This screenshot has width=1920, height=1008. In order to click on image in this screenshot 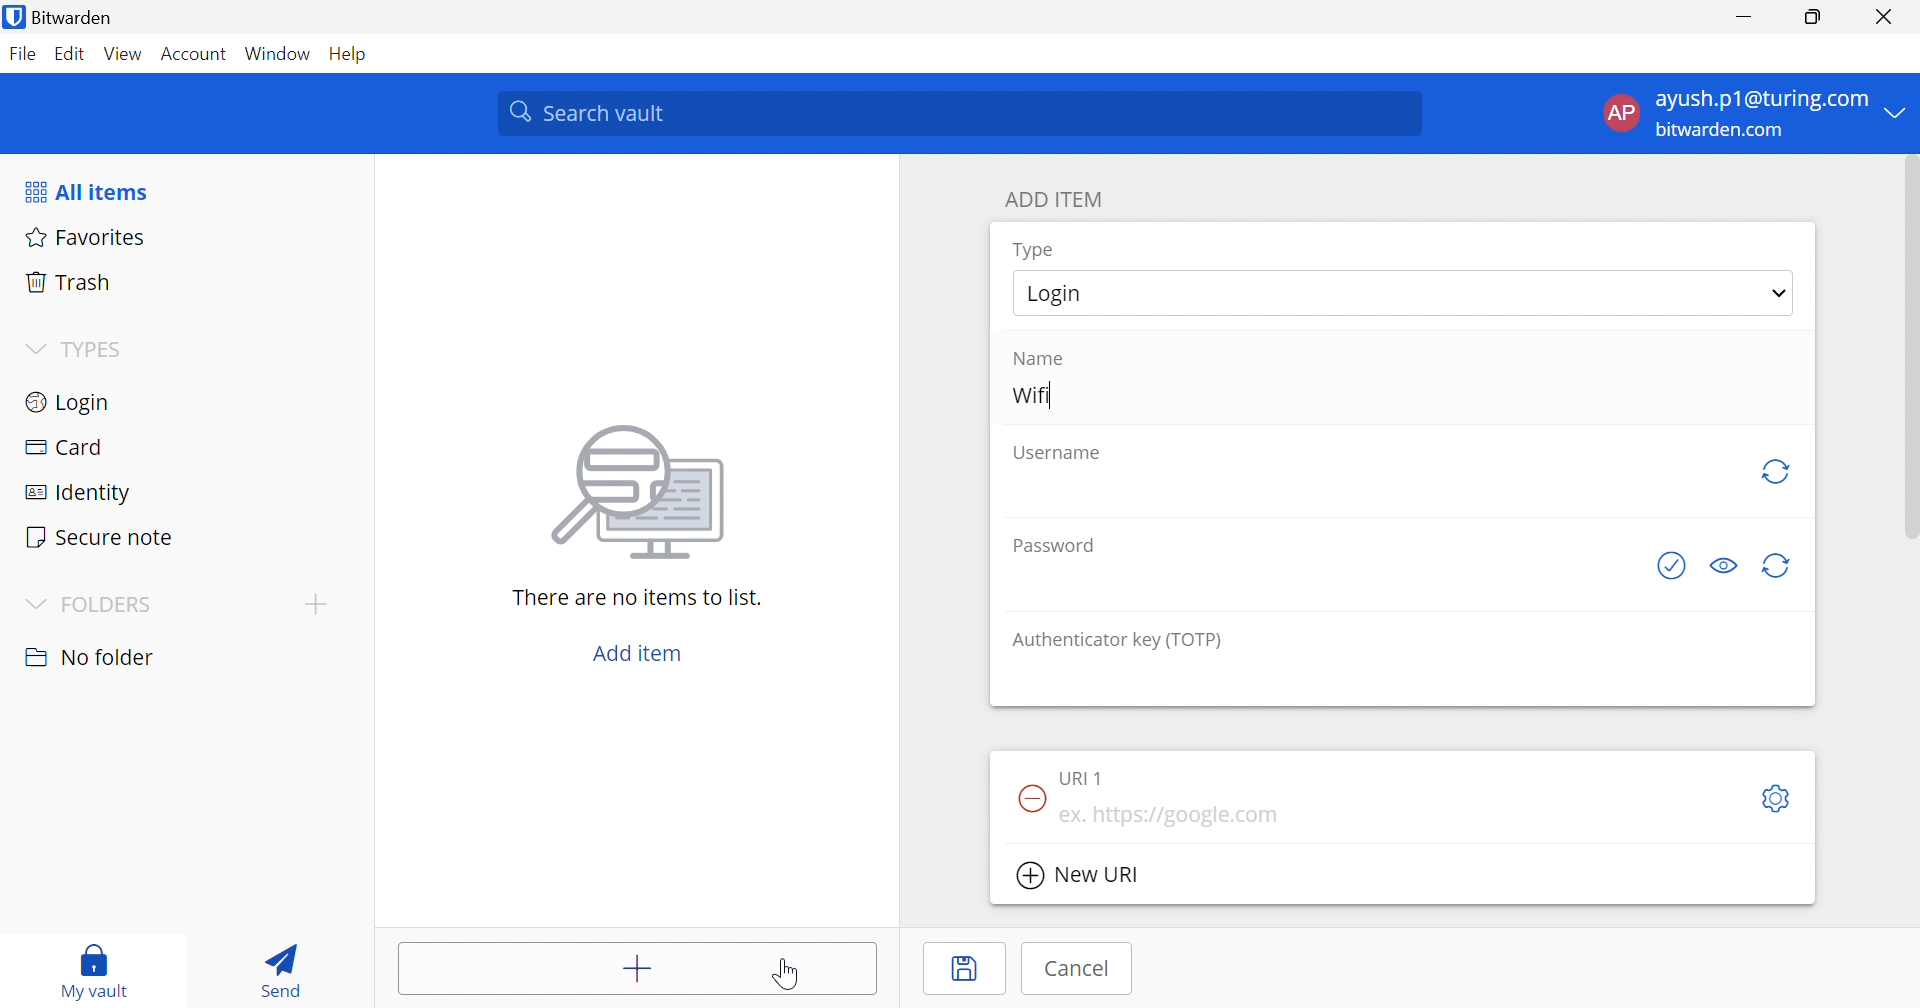, I will do `click(644, 486)`.